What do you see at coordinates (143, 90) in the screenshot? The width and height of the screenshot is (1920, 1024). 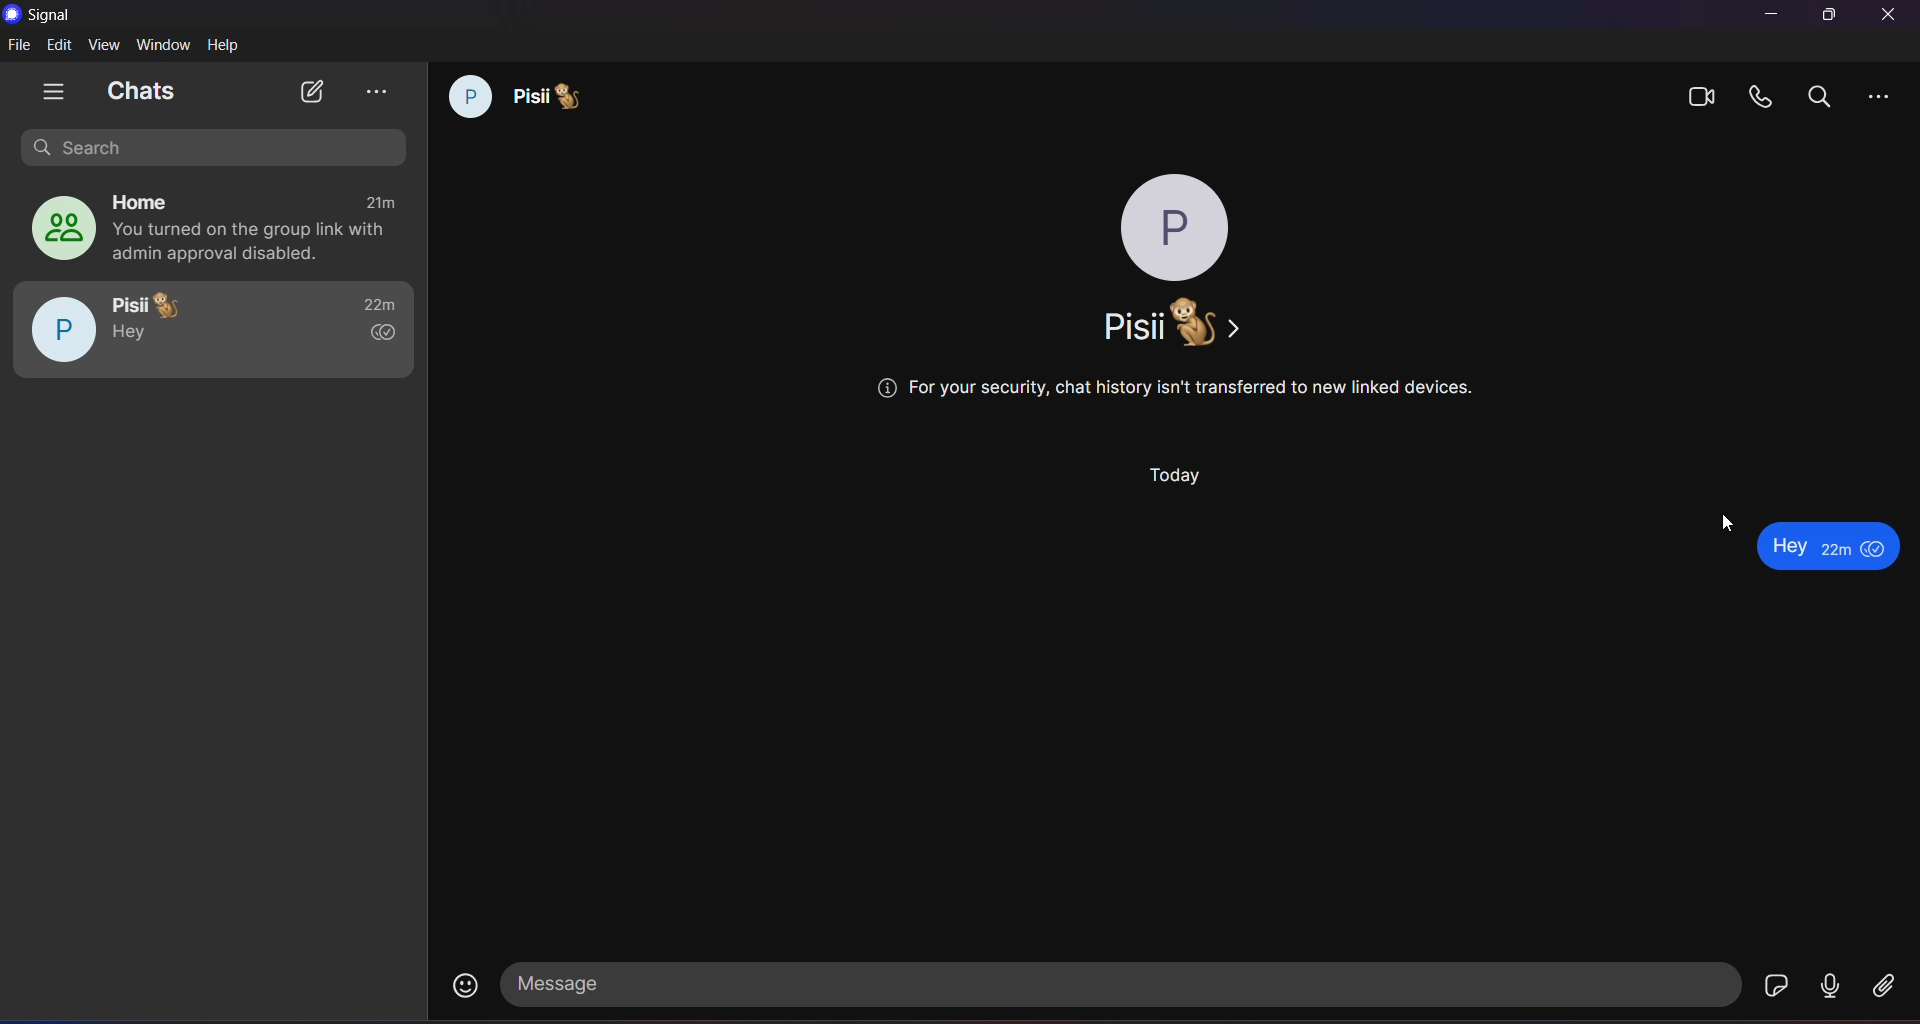 I see `chats` at bounding box center [143, 90].